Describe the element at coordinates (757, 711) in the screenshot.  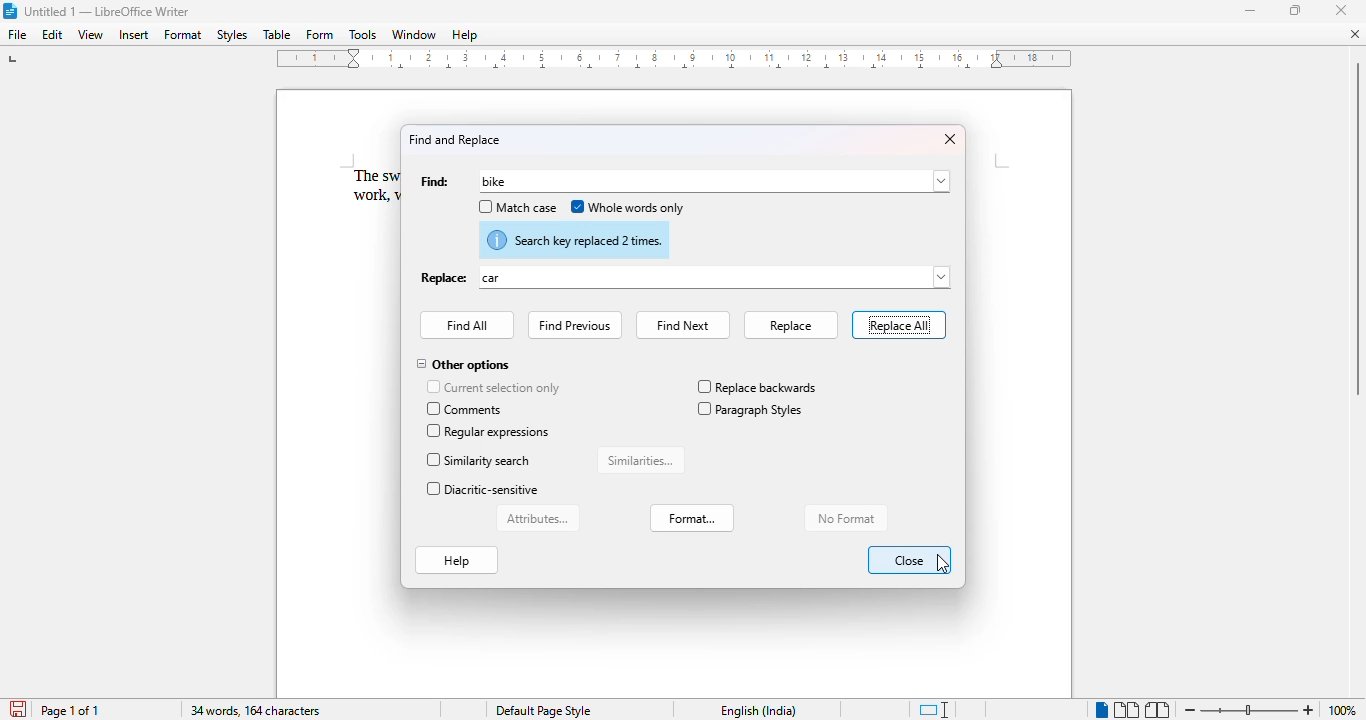
I see `English (India)` at that location.